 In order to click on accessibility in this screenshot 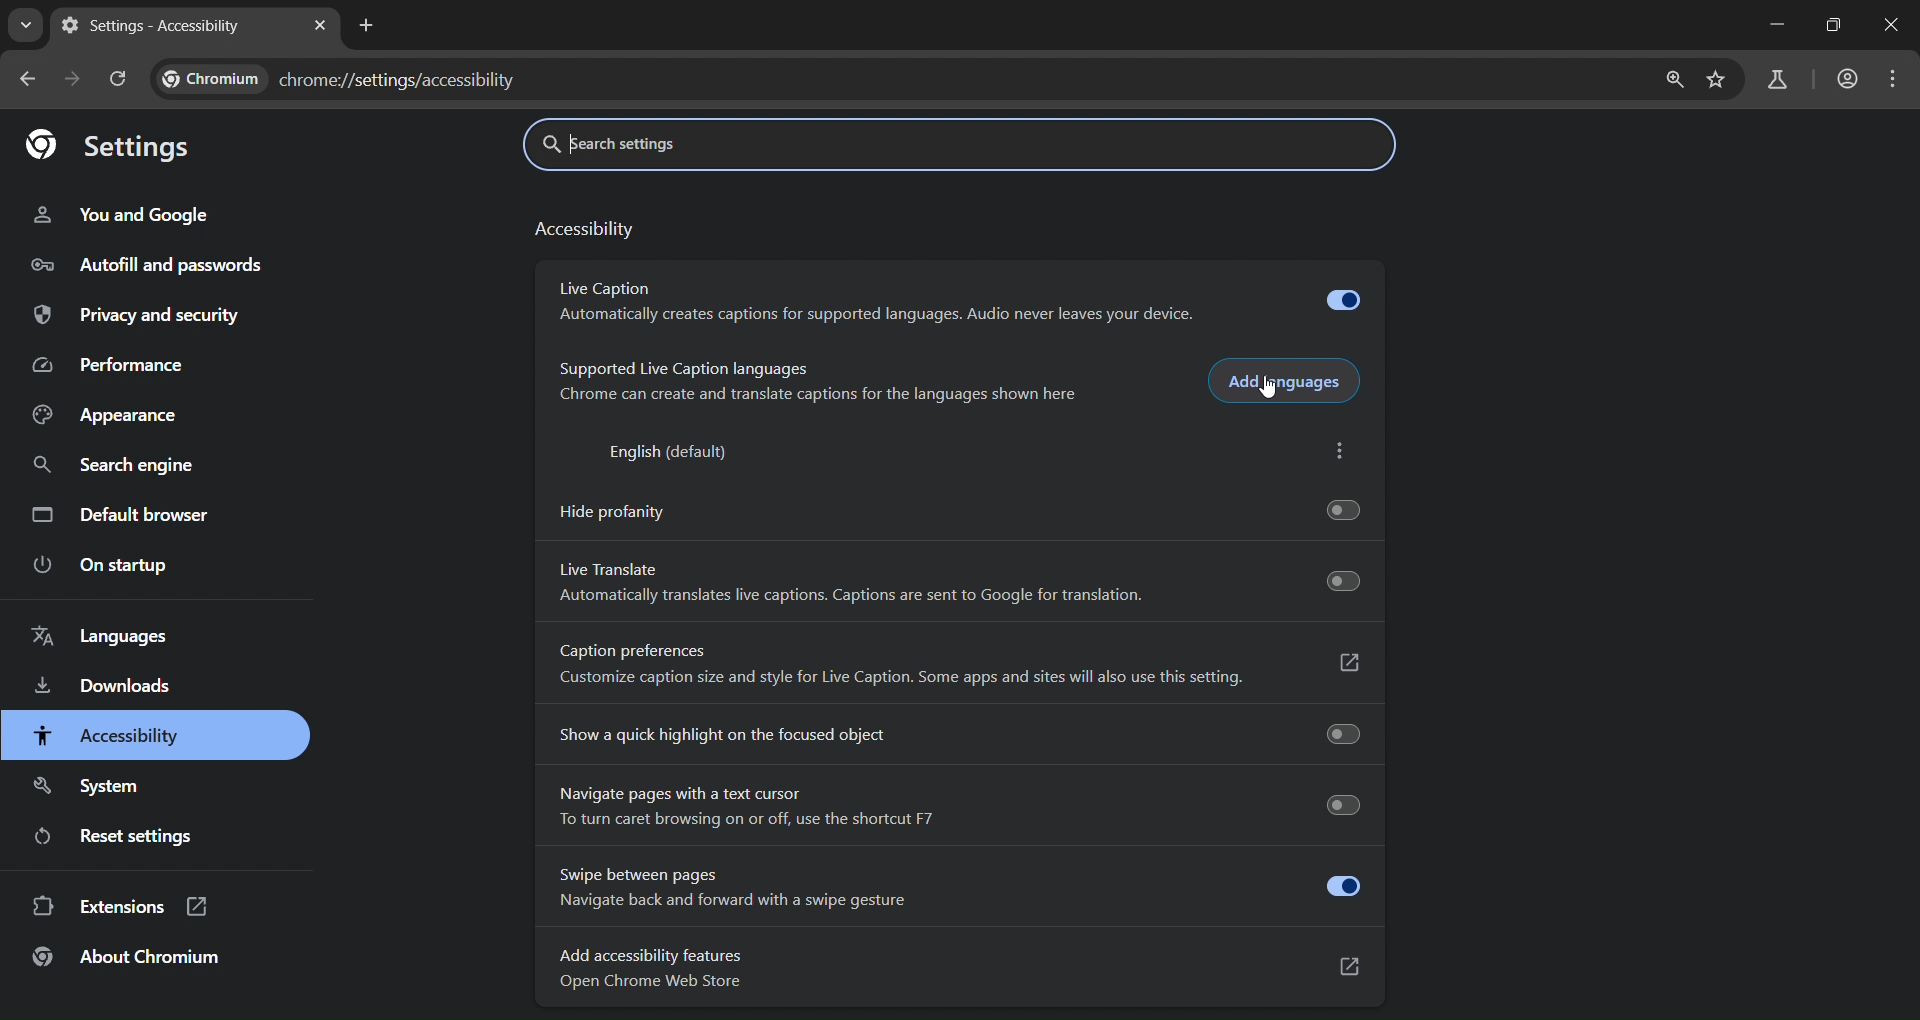, I will do `click(106, 737)`.